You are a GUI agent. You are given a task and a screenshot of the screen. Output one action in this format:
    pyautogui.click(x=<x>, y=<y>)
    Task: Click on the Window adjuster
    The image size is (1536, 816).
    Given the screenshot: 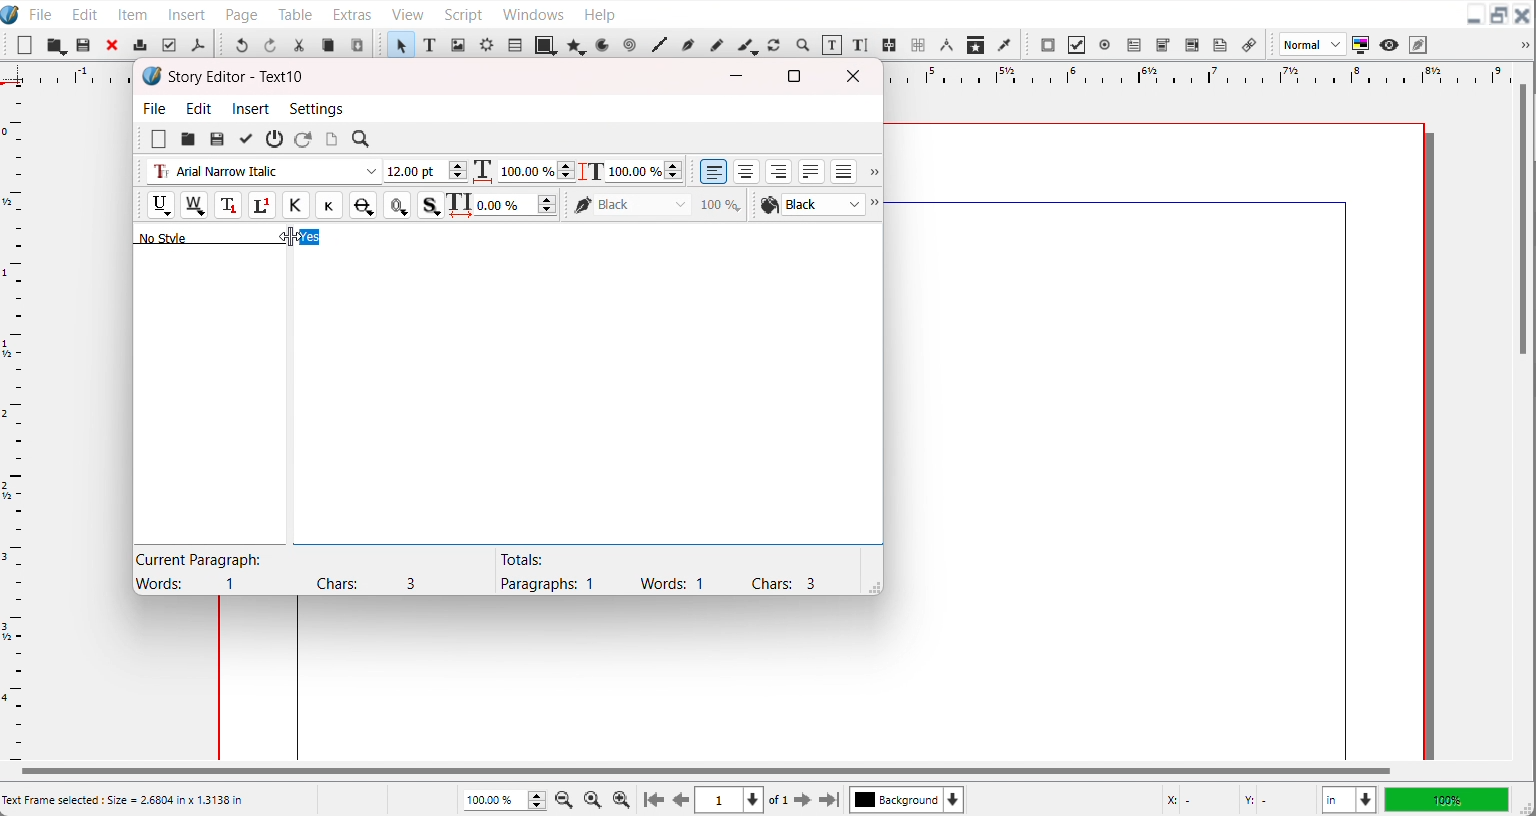 What is the action you would take?
    pyautogui.click(x=871, y=586)
    